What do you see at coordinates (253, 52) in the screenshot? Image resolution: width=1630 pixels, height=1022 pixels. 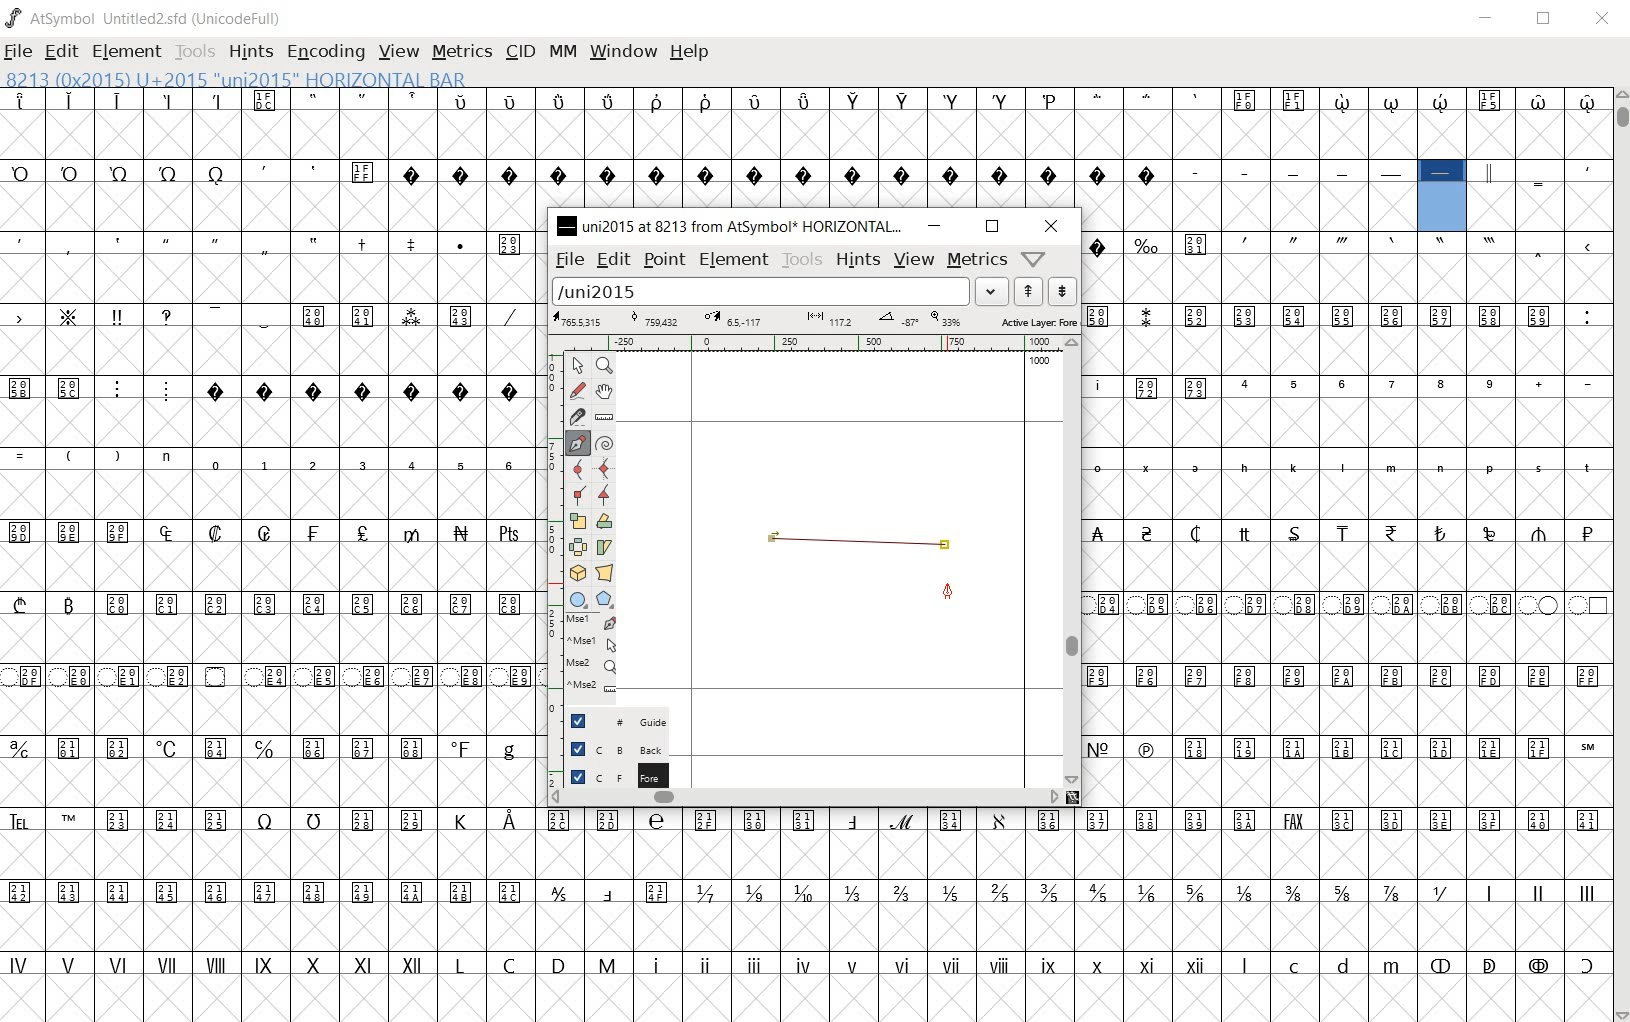 I see `HINTS` at bounding box center [253, 52].